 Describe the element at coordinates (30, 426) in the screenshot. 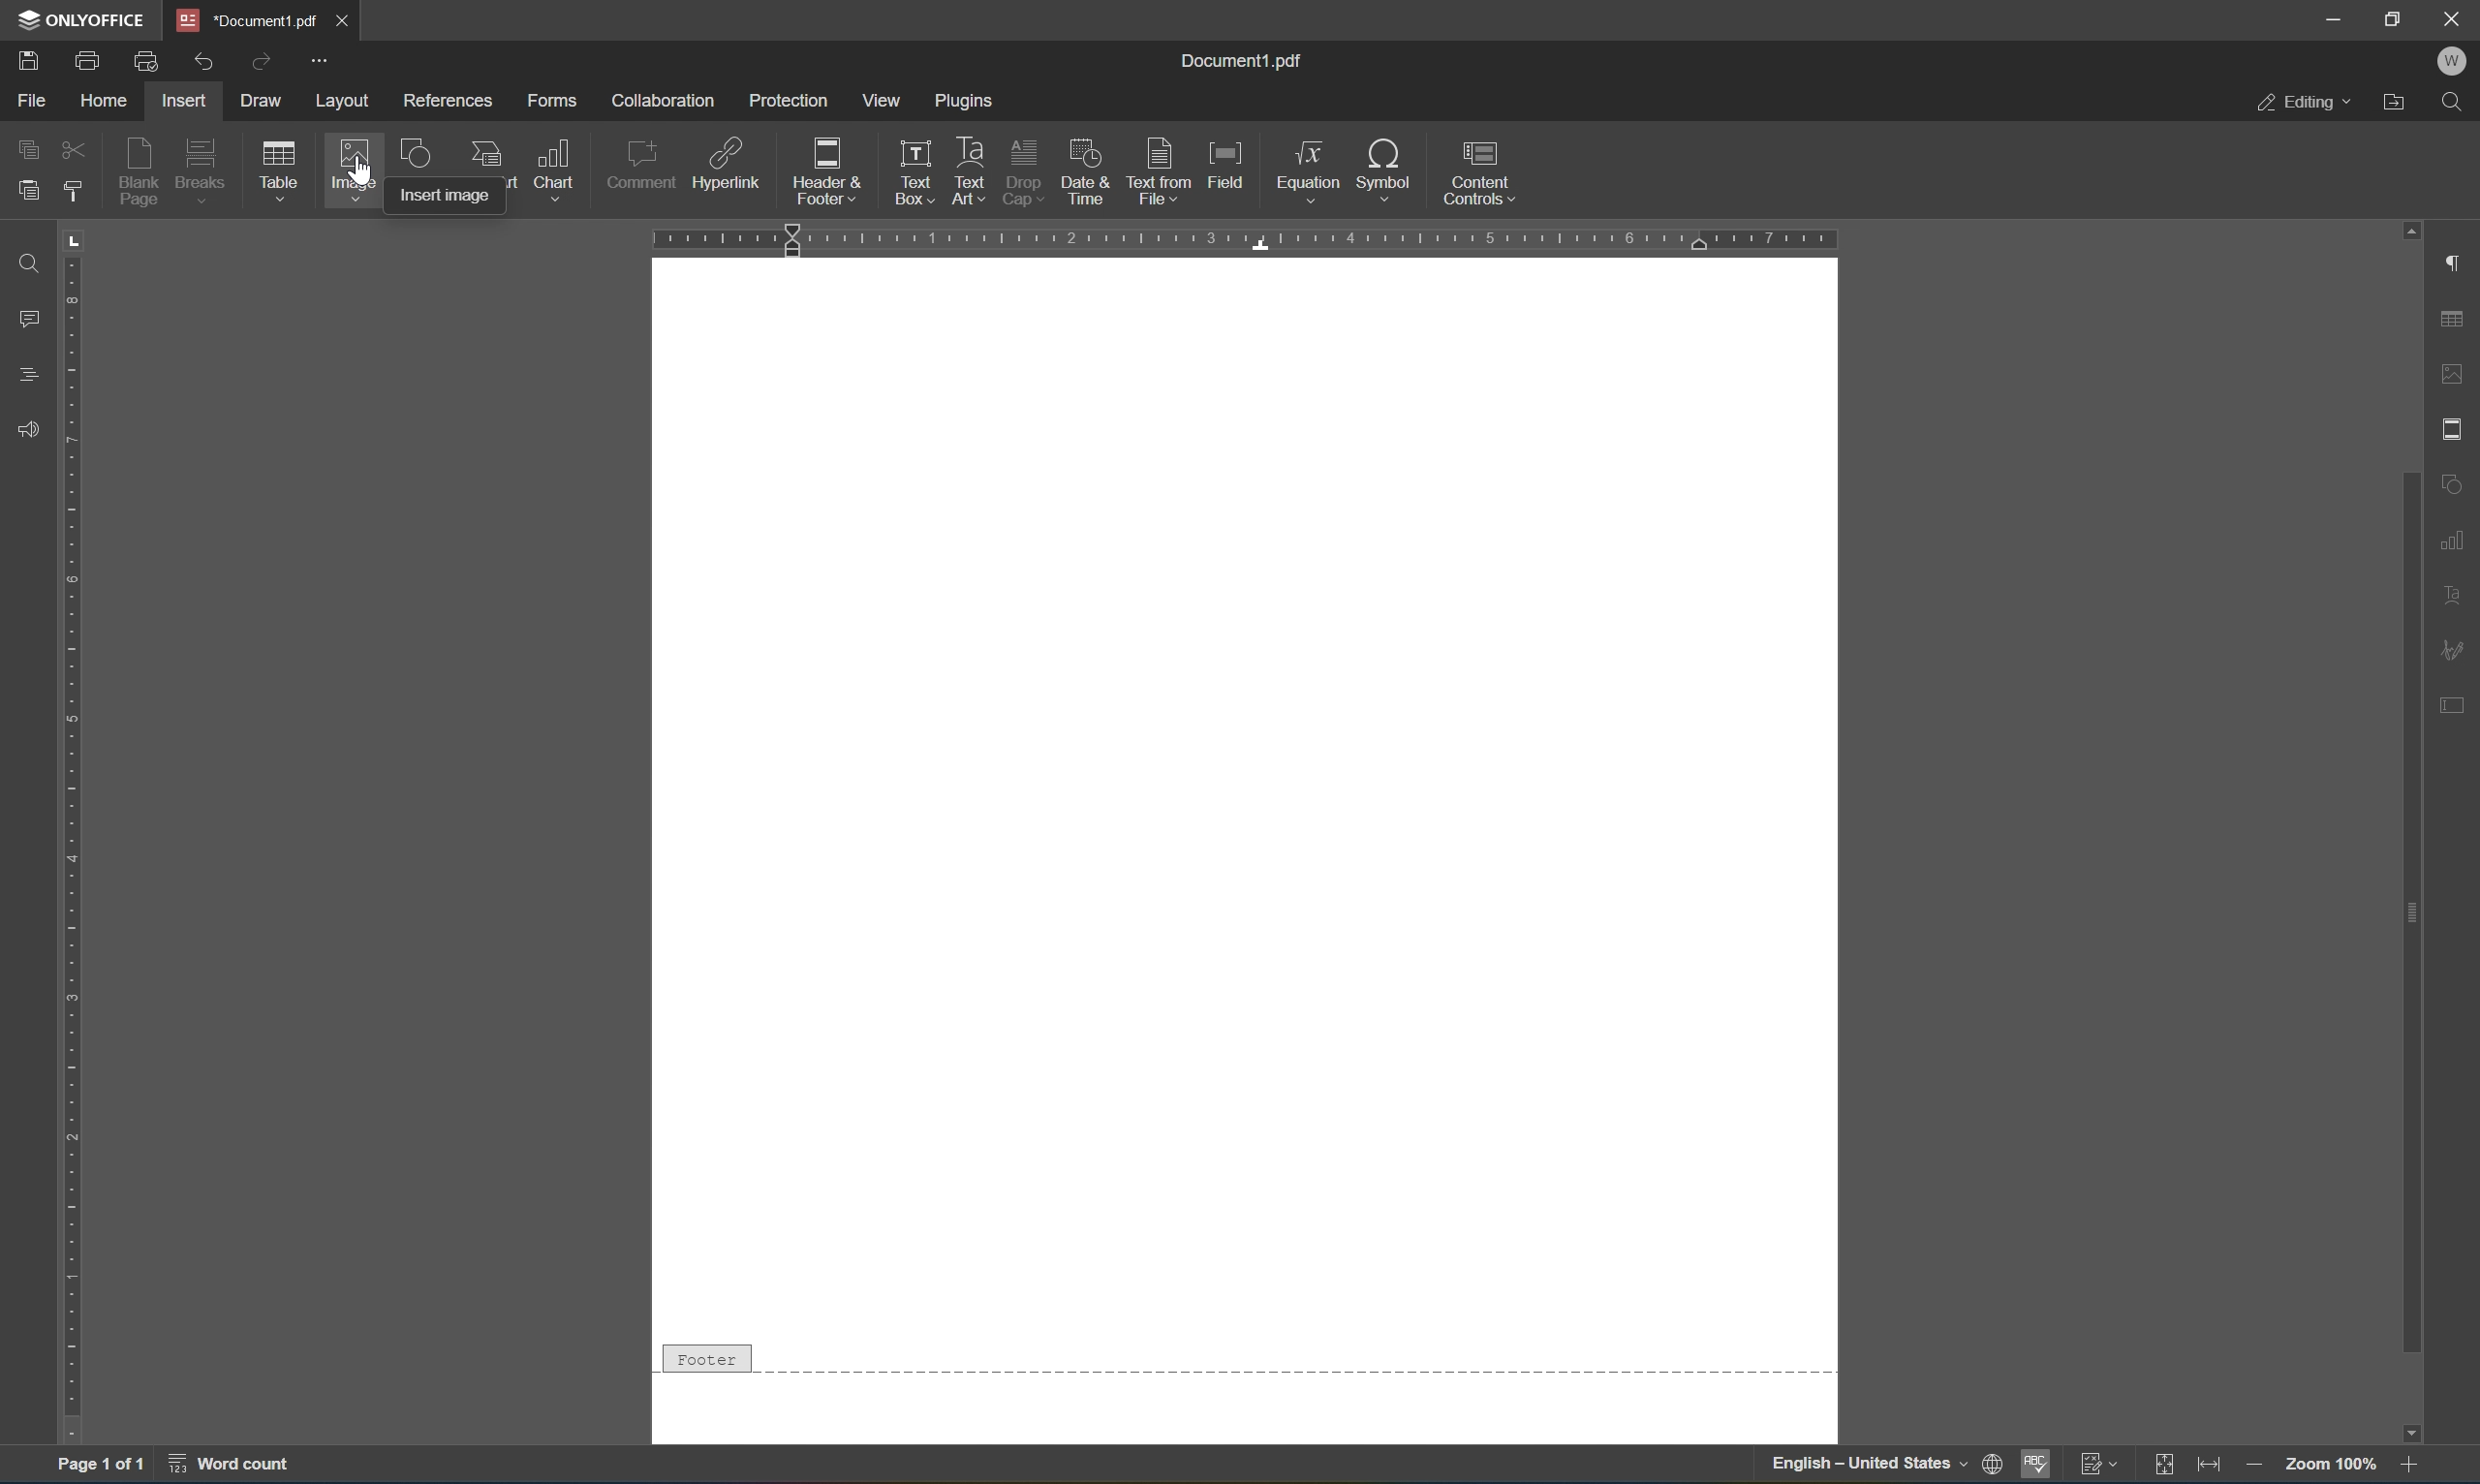

I see `feedback & support` at that location.